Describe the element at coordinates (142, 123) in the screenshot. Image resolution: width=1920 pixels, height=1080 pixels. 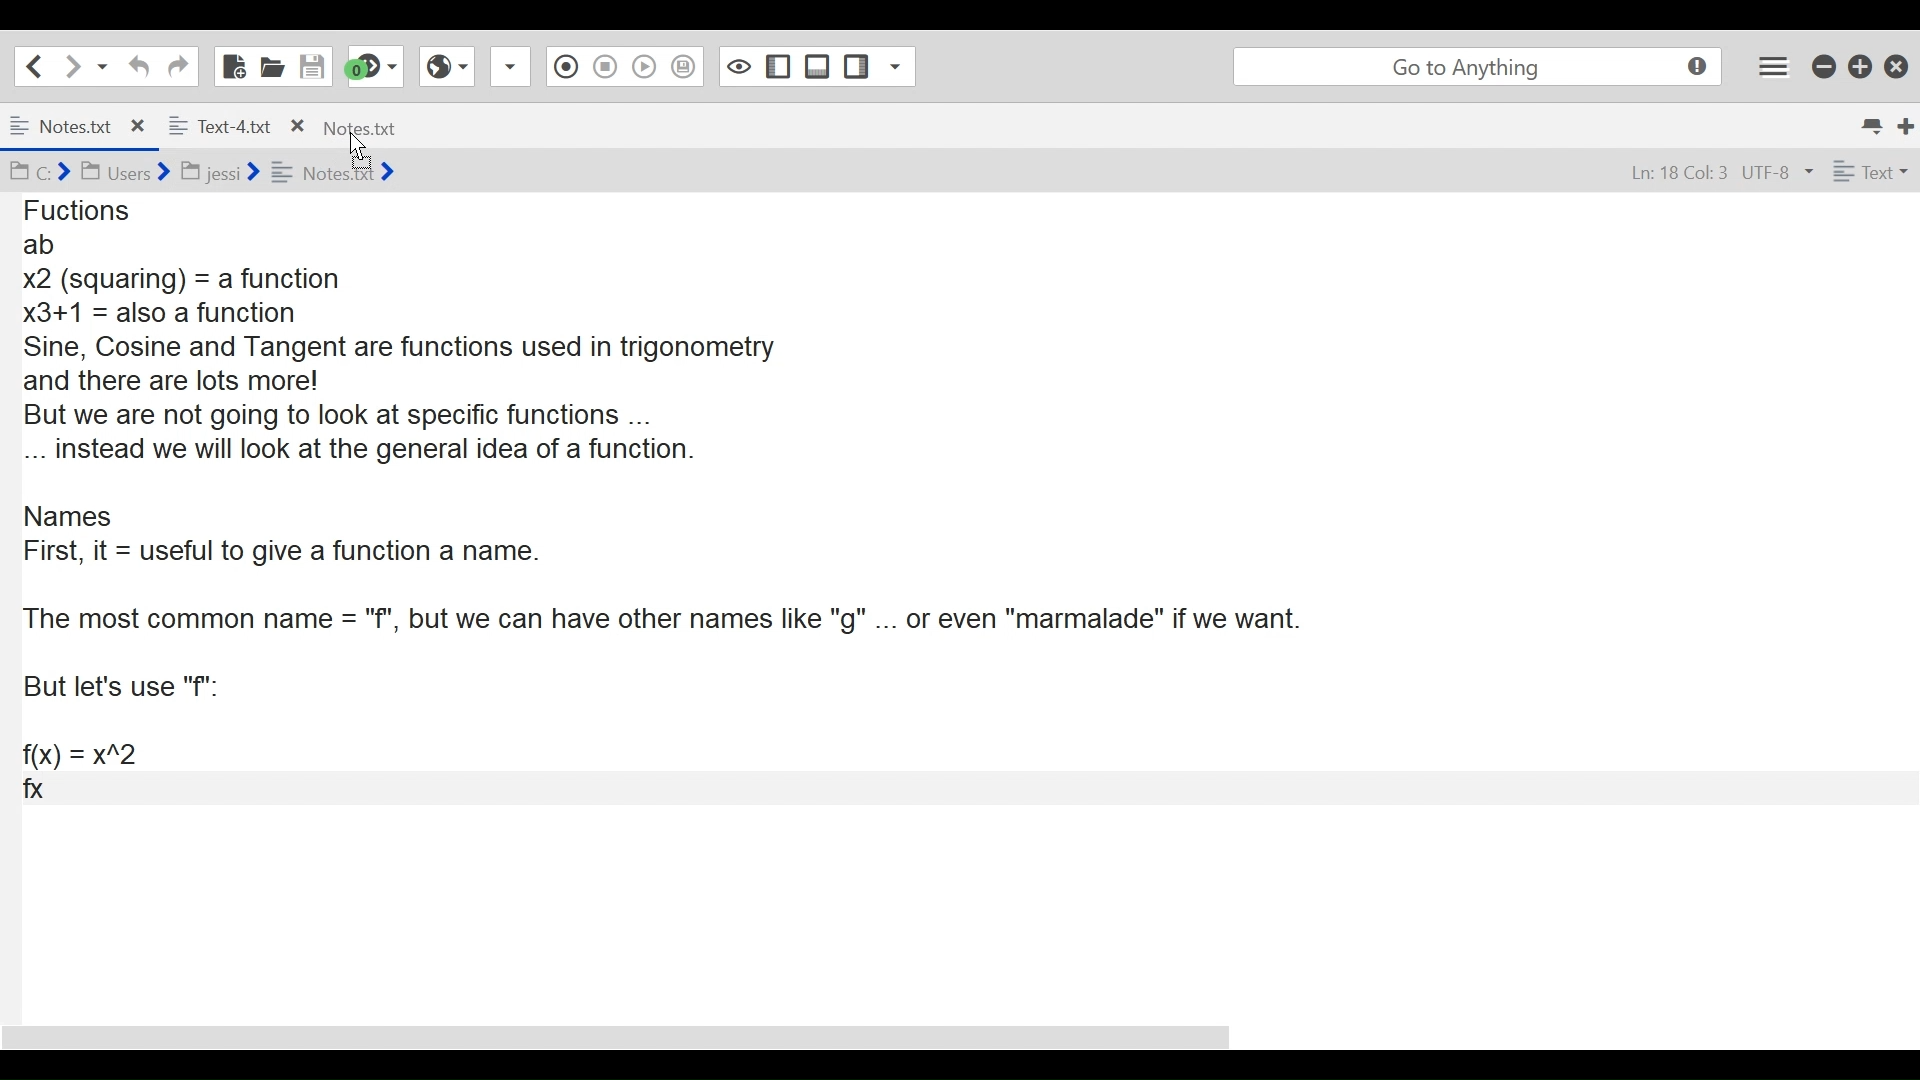
I see `close` at that location.